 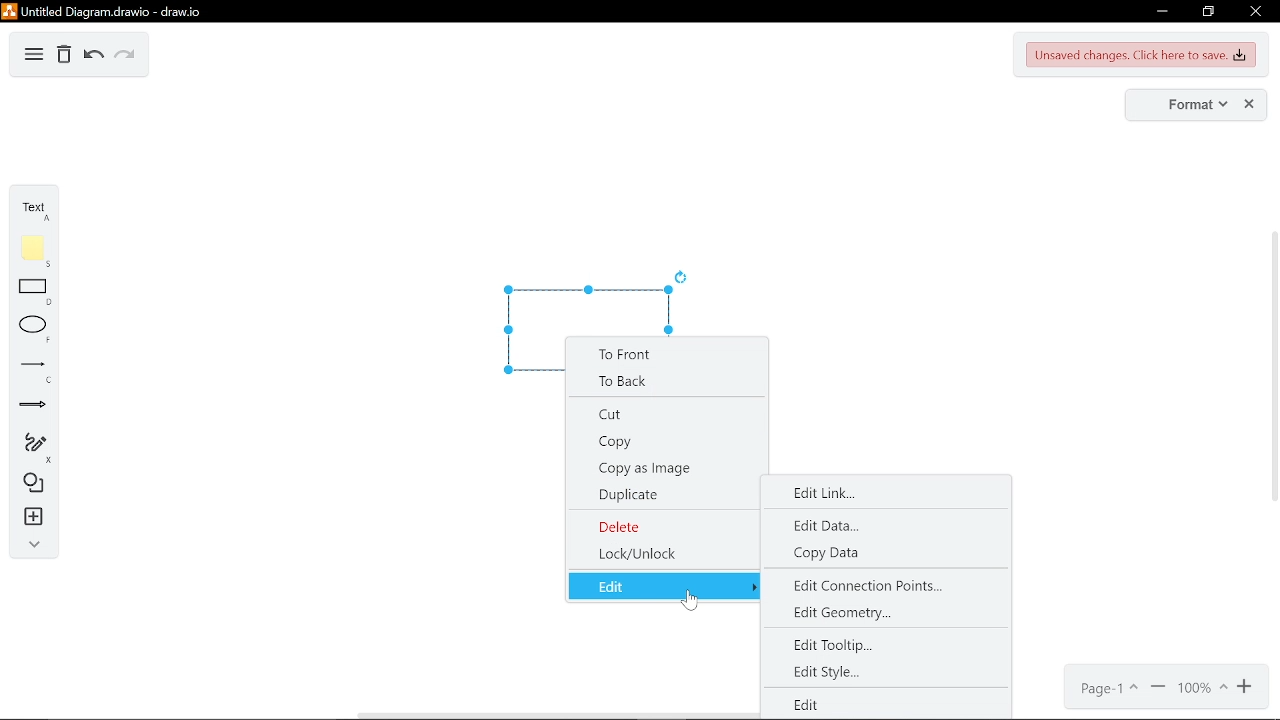 I want to click on duplicate, so click(x=663, y=496).